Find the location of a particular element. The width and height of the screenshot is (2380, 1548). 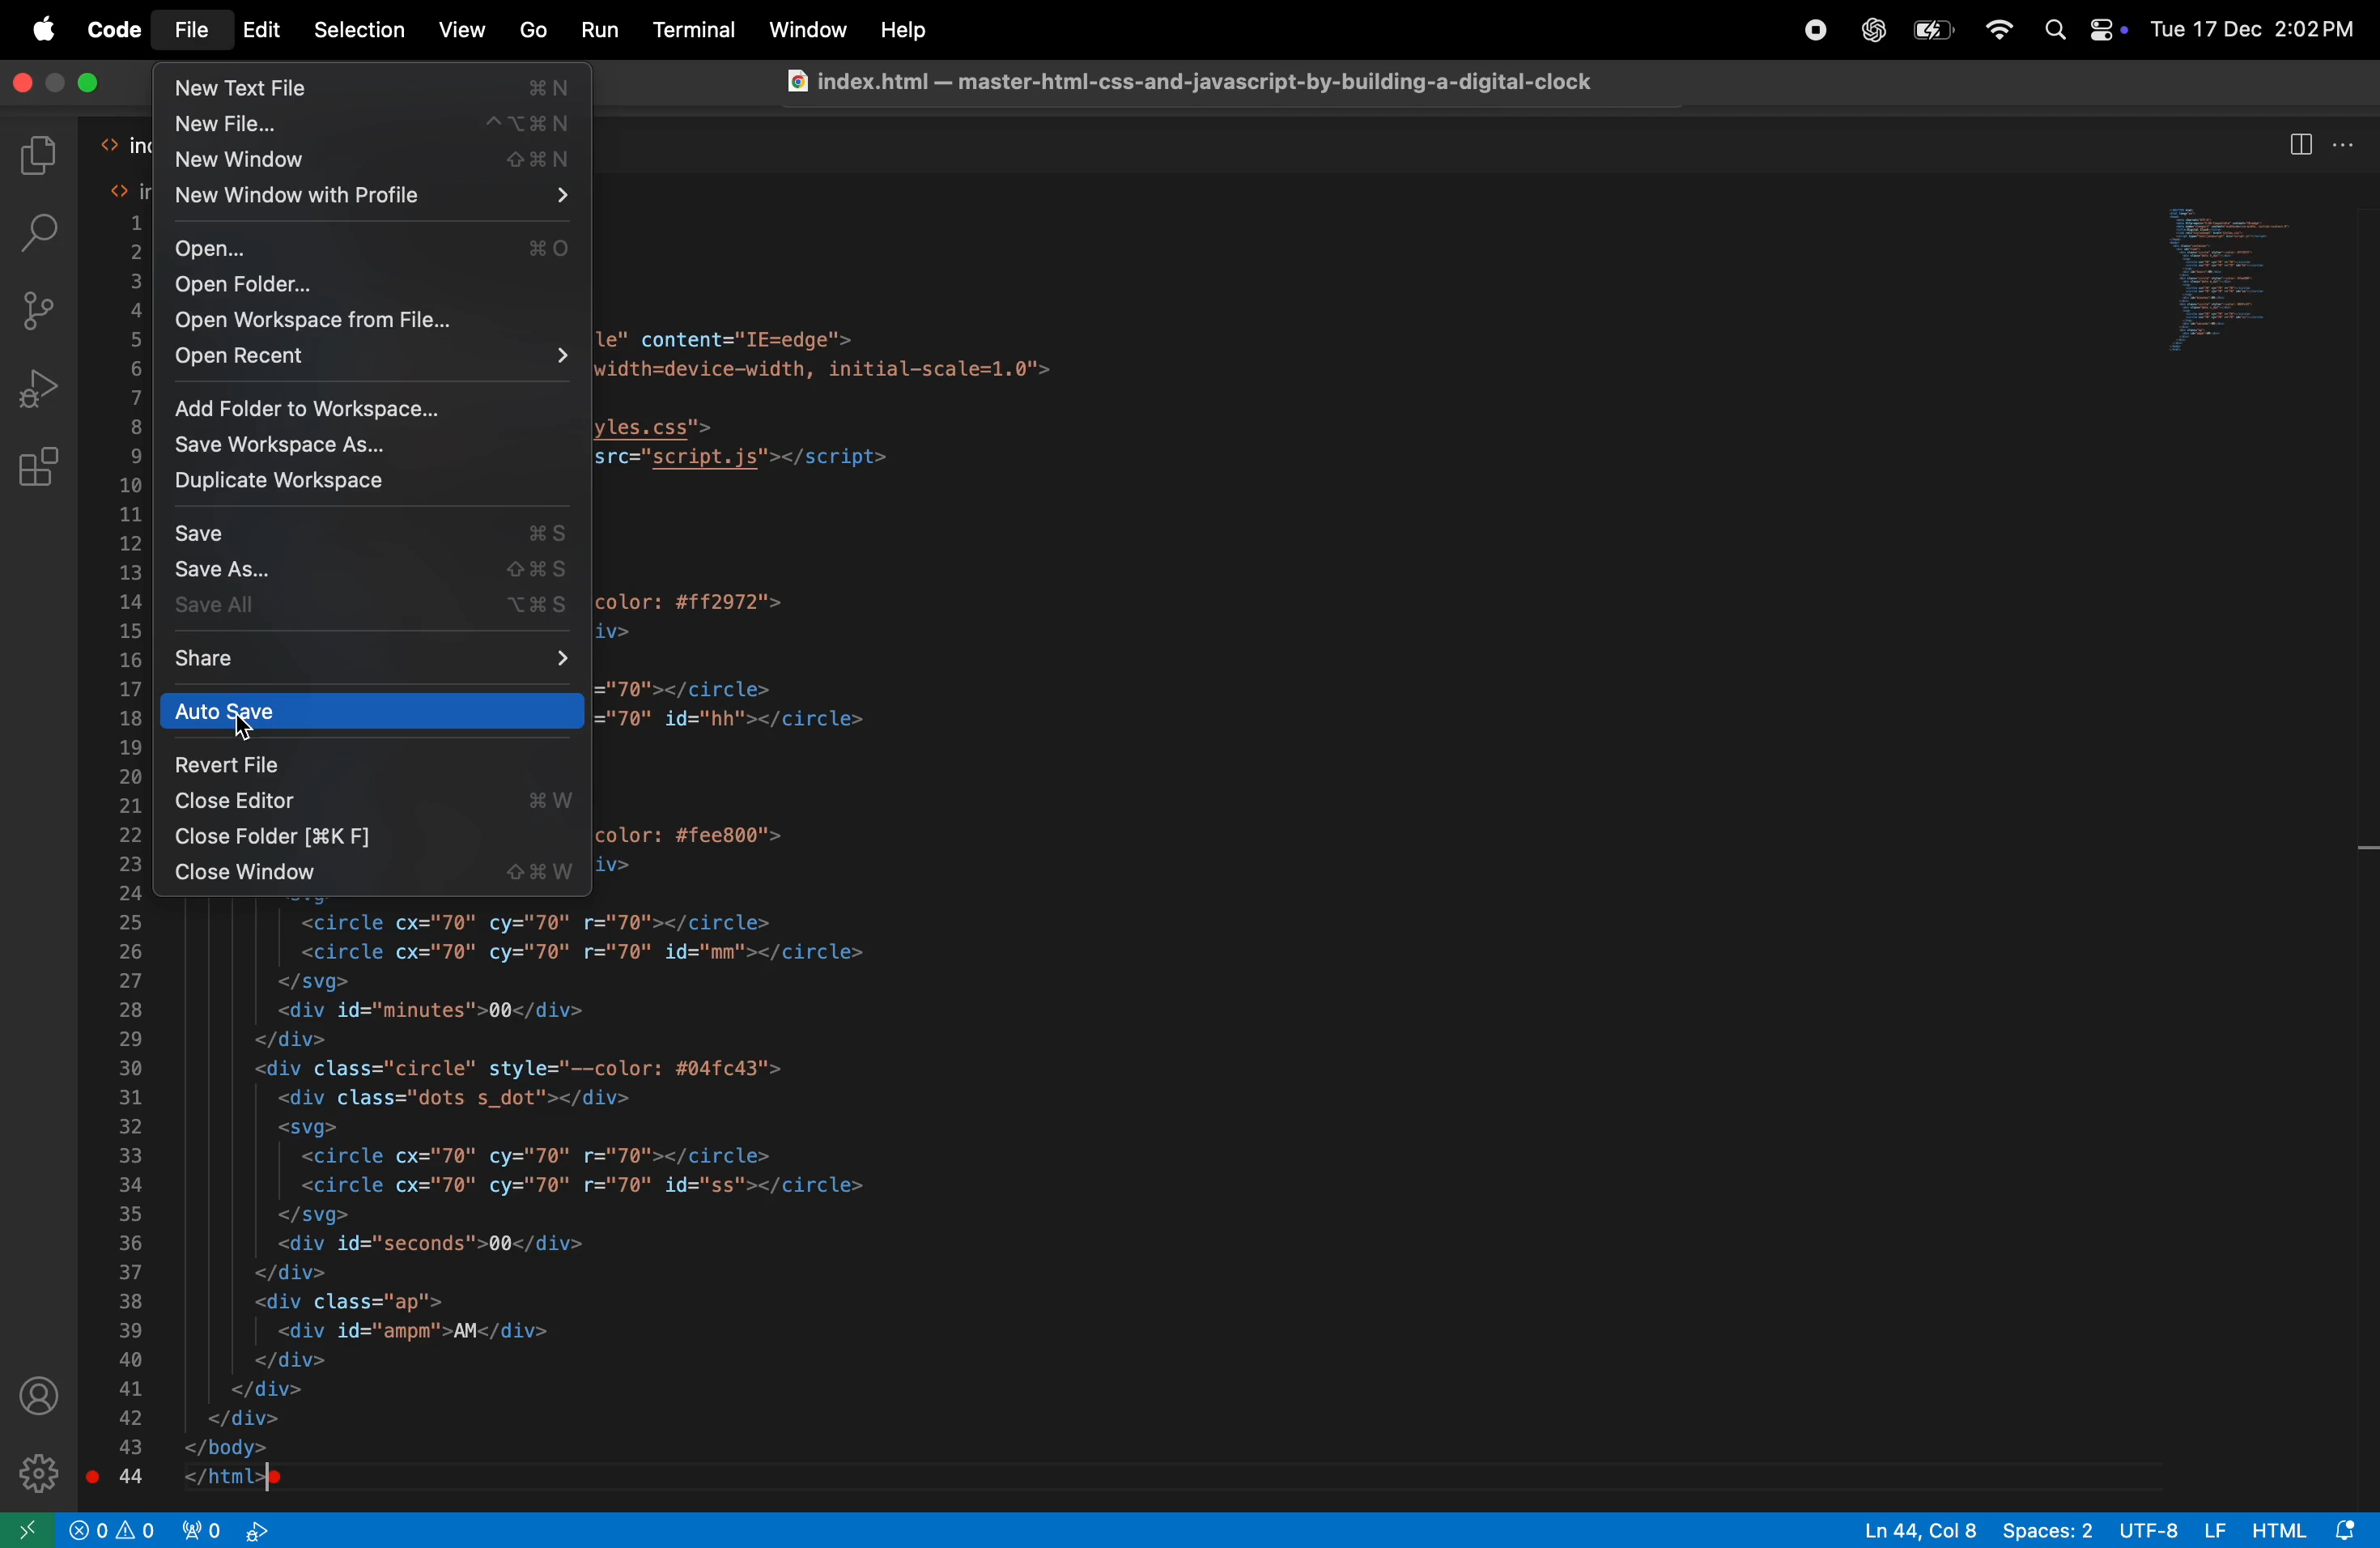

selections is located at coordinates (363, 32).